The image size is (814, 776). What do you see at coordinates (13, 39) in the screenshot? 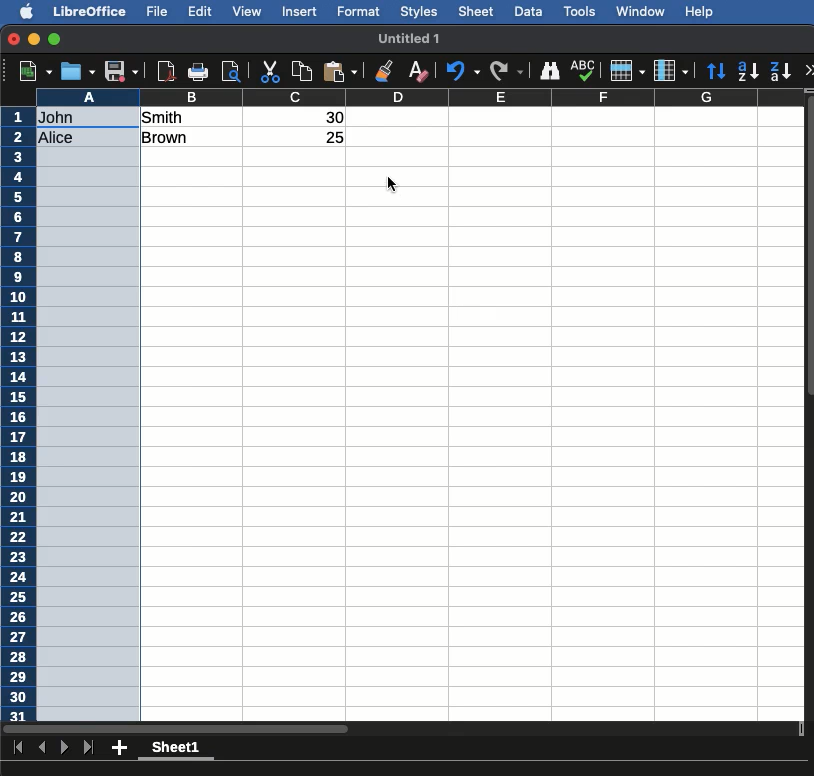
I see `Close` at bounding box center [13, 39].